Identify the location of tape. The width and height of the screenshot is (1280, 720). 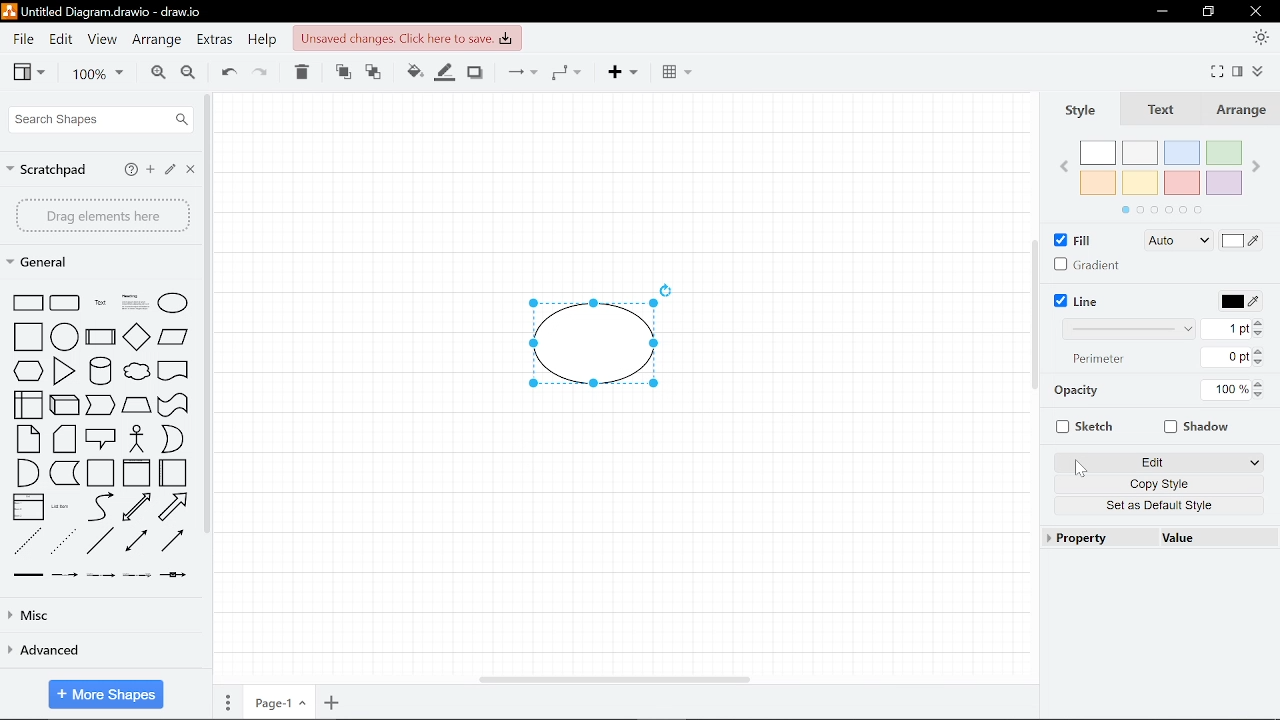
(175, 405).